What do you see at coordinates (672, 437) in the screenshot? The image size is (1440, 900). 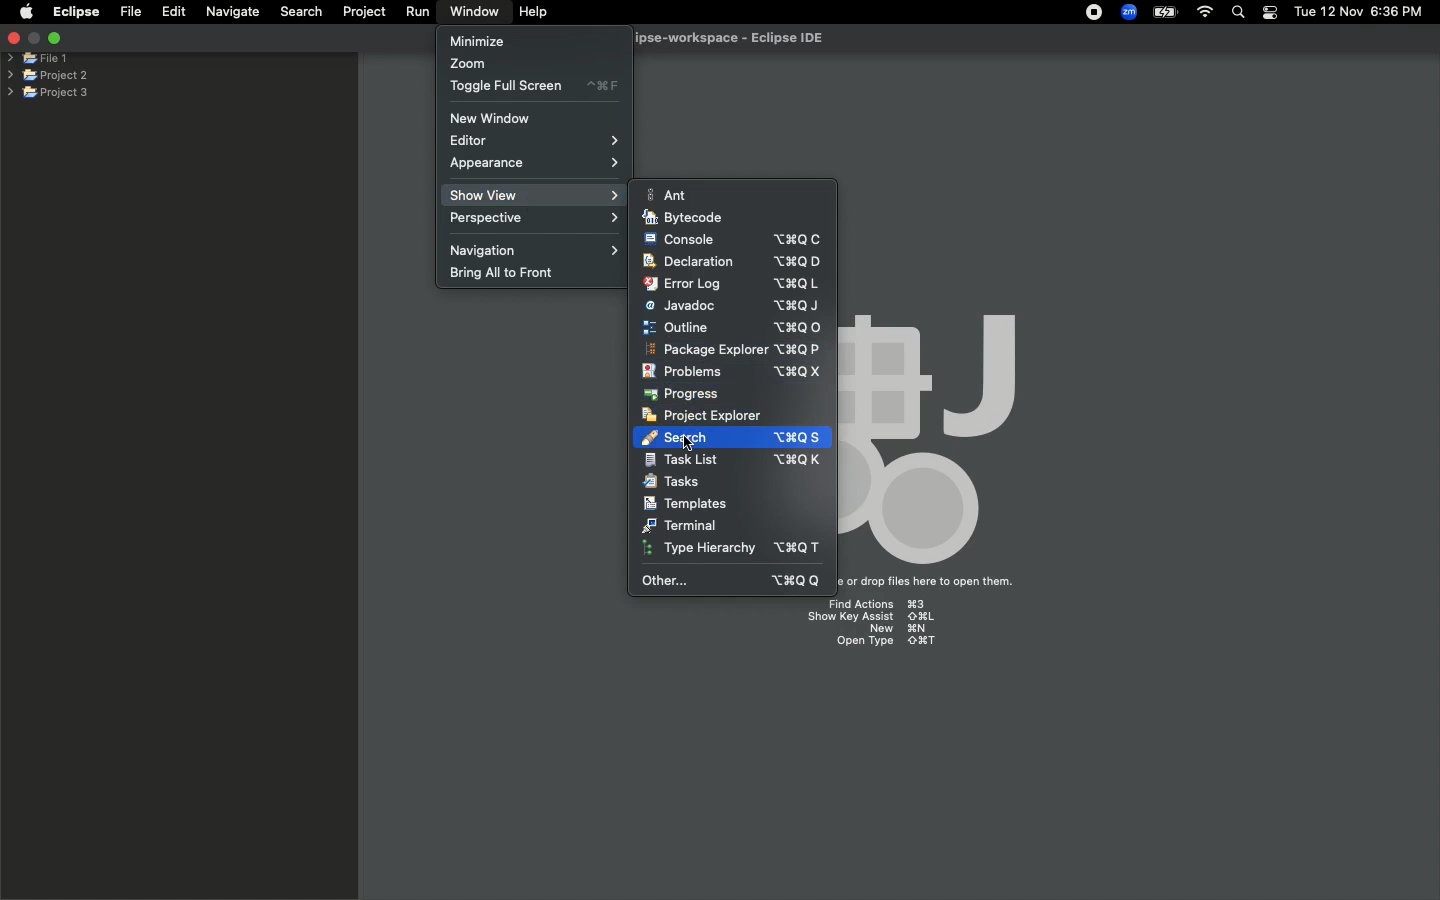 I see `Selecting search` at bounding box center [672, 437].